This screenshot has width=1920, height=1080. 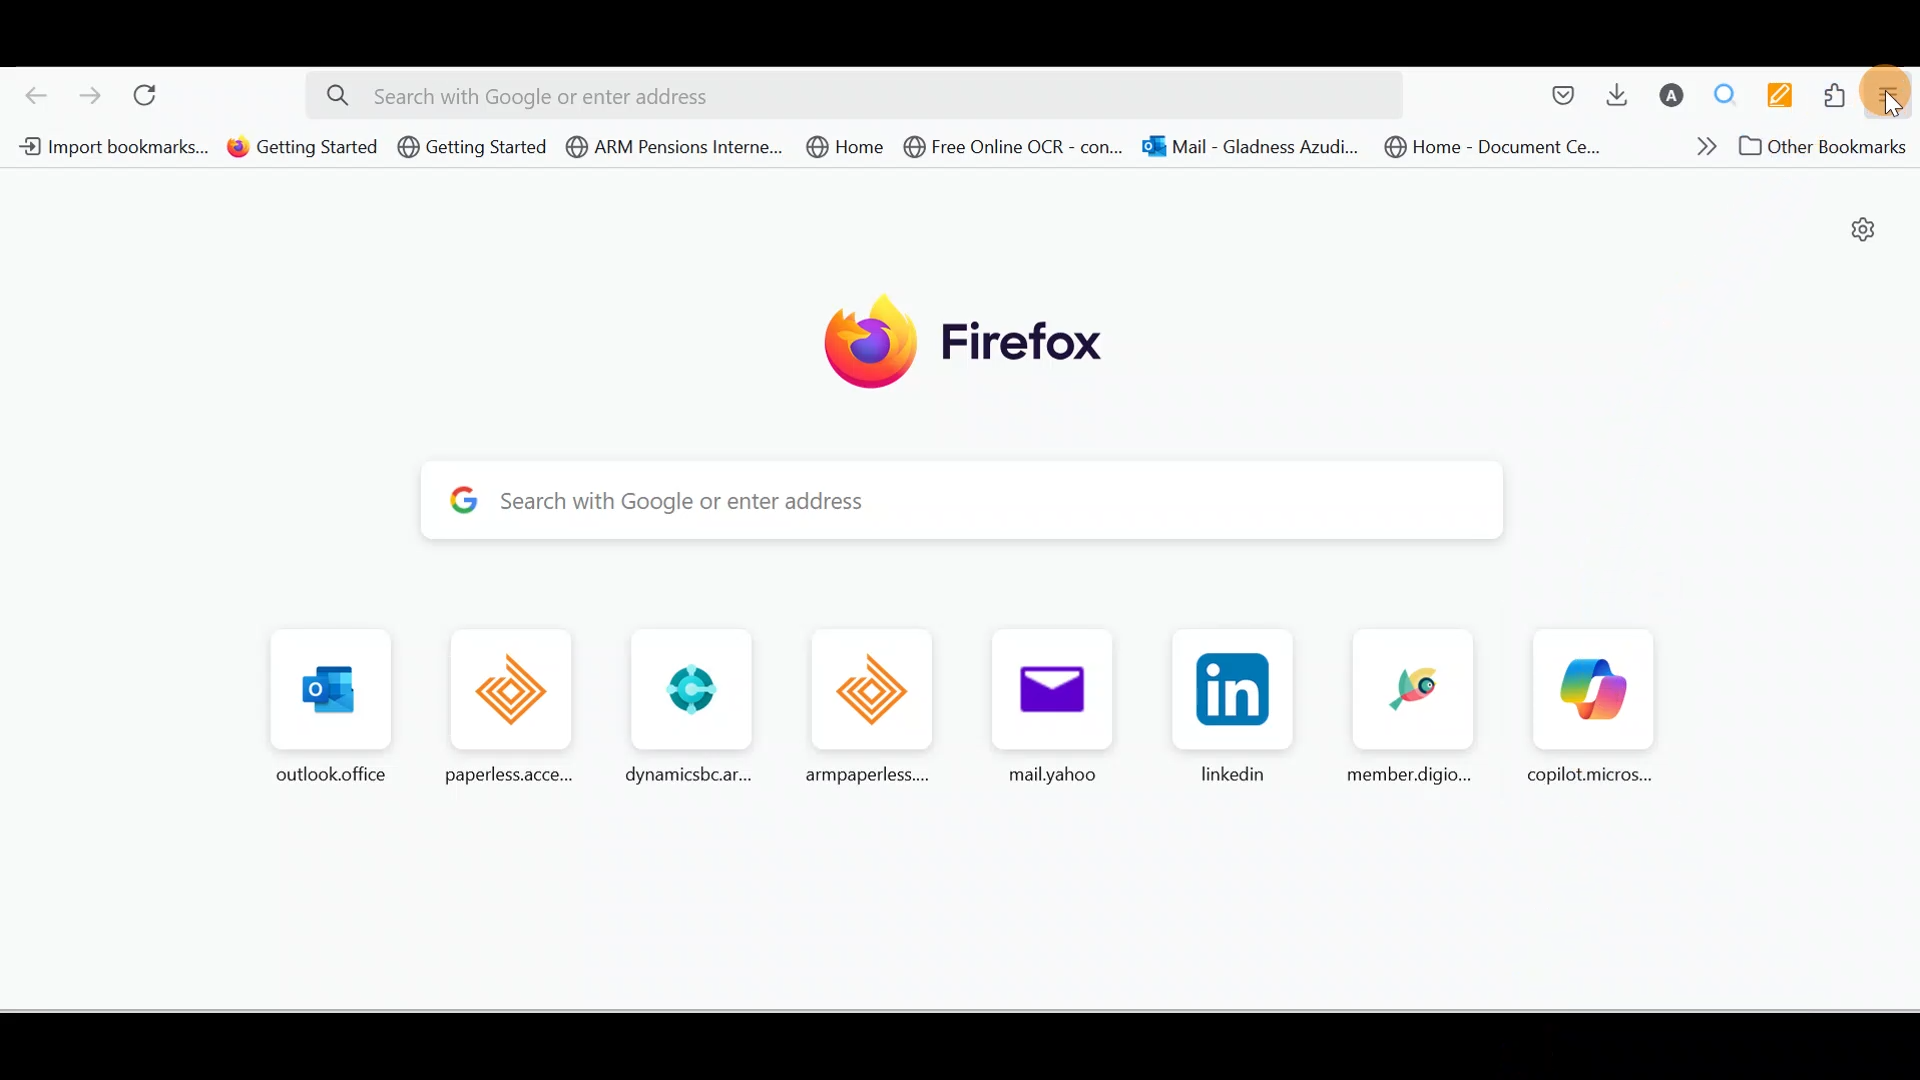 I want to click on Reload current page, so click(x=152, y=93).